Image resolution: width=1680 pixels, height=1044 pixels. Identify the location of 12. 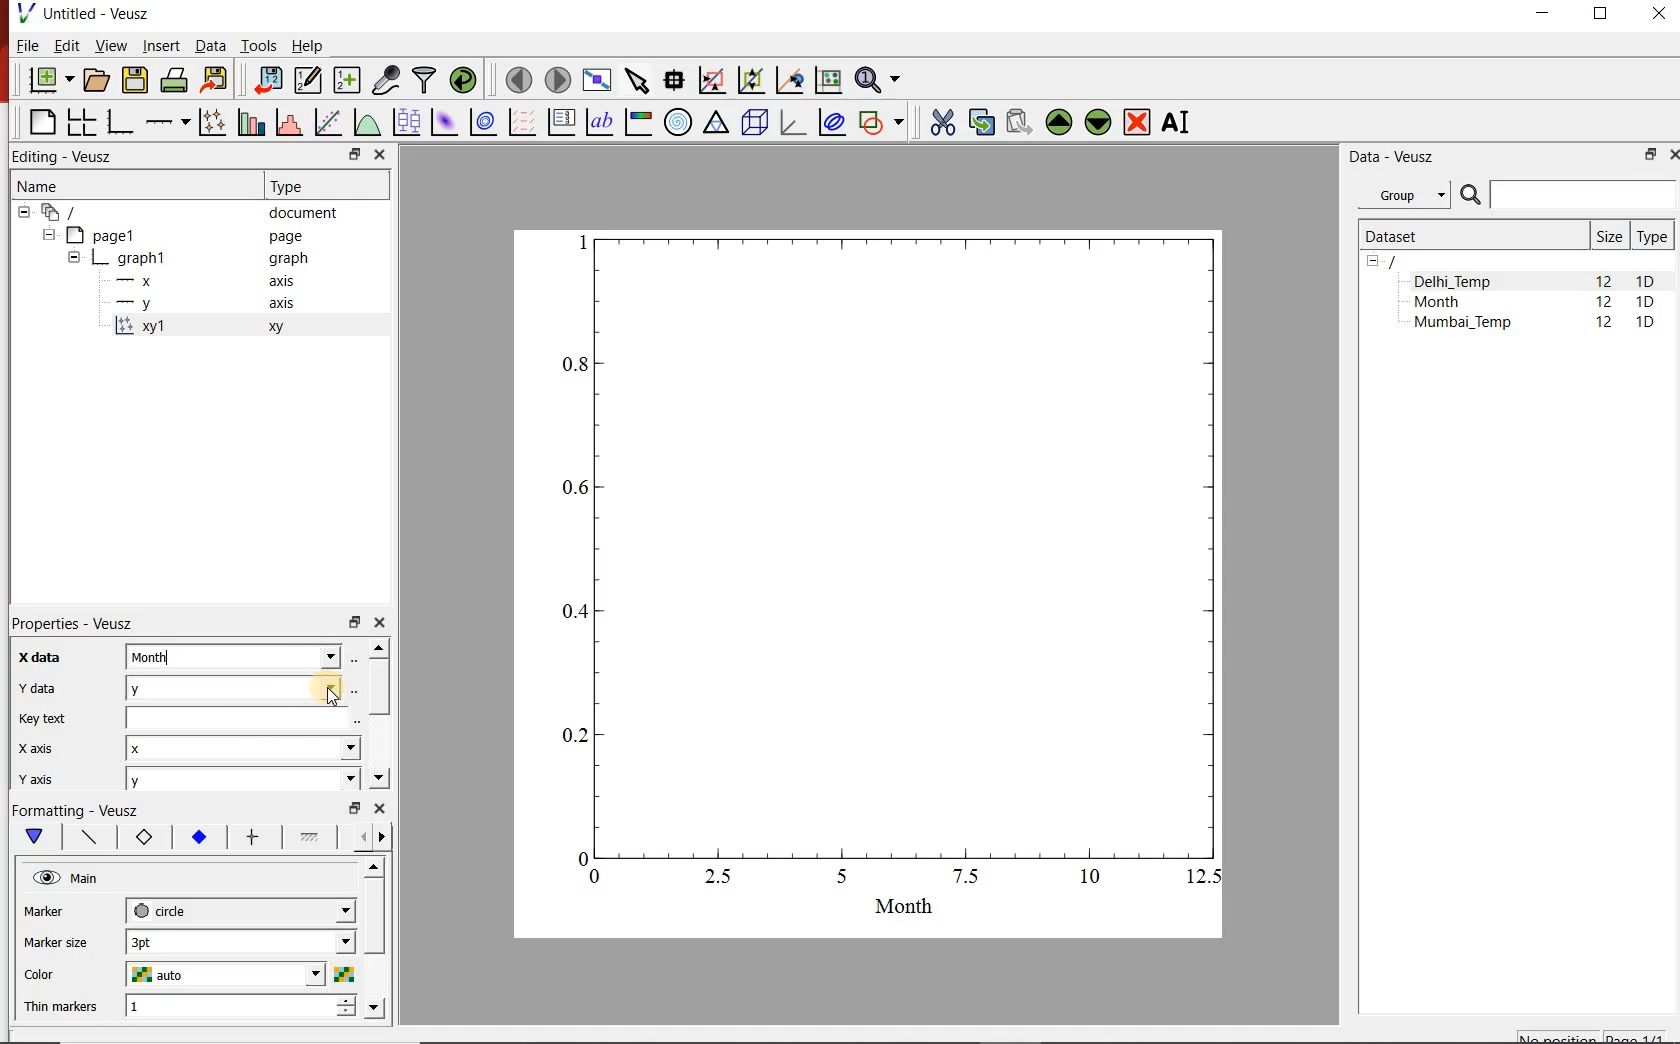
(1606, 325).